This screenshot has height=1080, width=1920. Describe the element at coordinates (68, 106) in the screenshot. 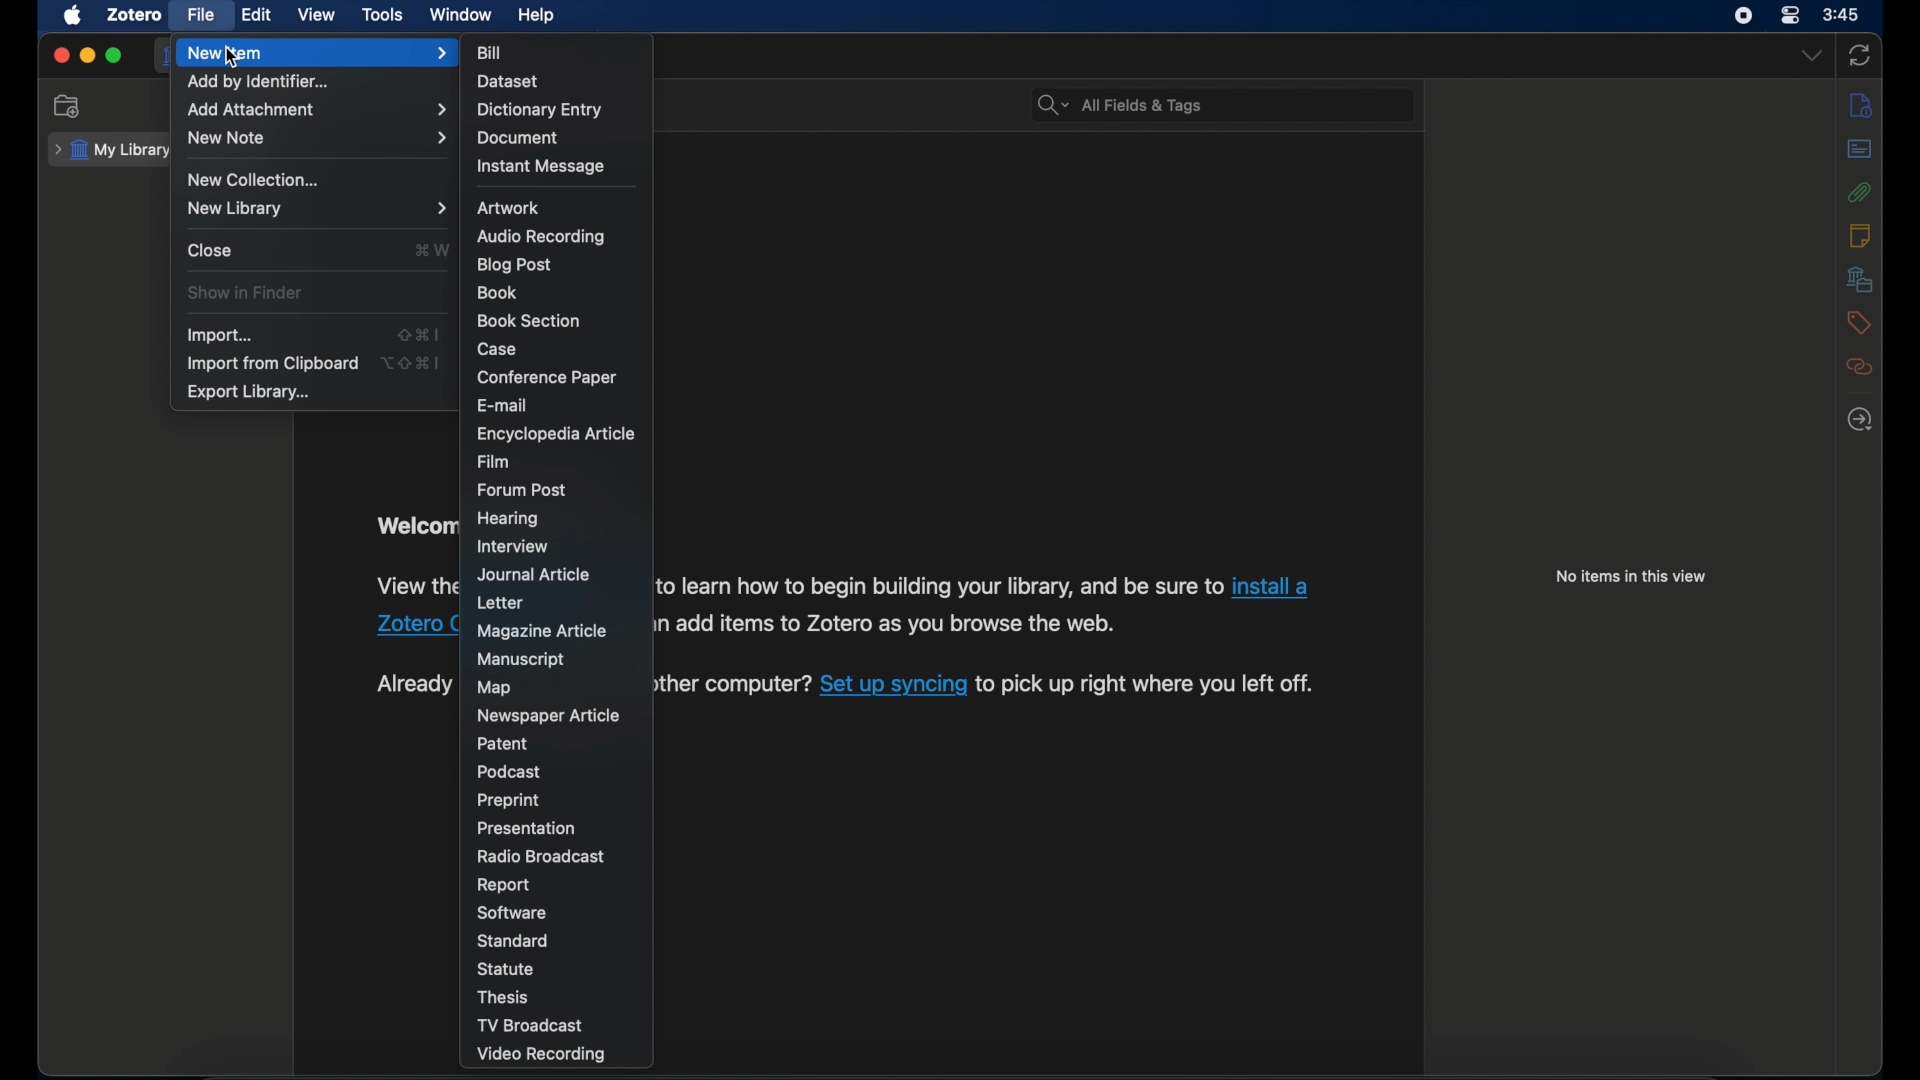

I see `new collection` at that location.